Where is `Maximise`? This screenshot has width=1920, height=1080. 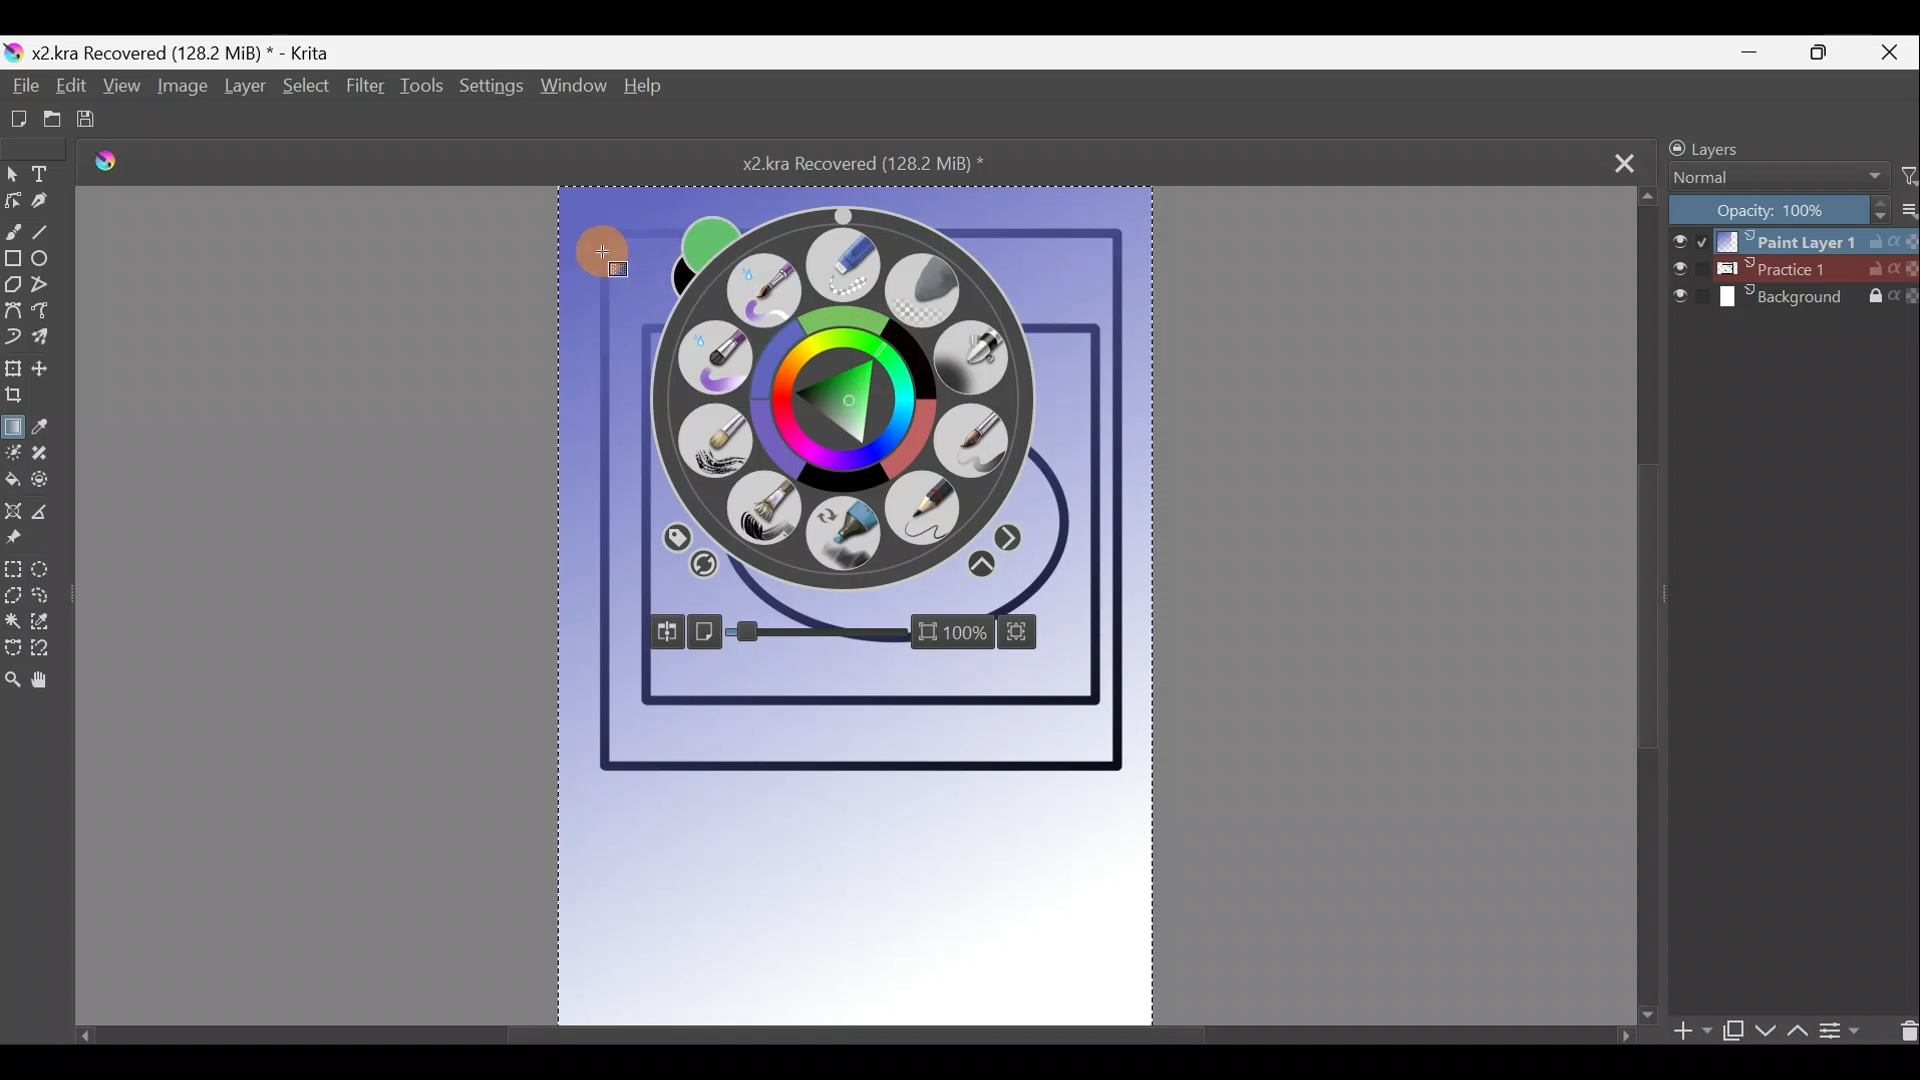 Maximise is located at coordinates (1828, 53).